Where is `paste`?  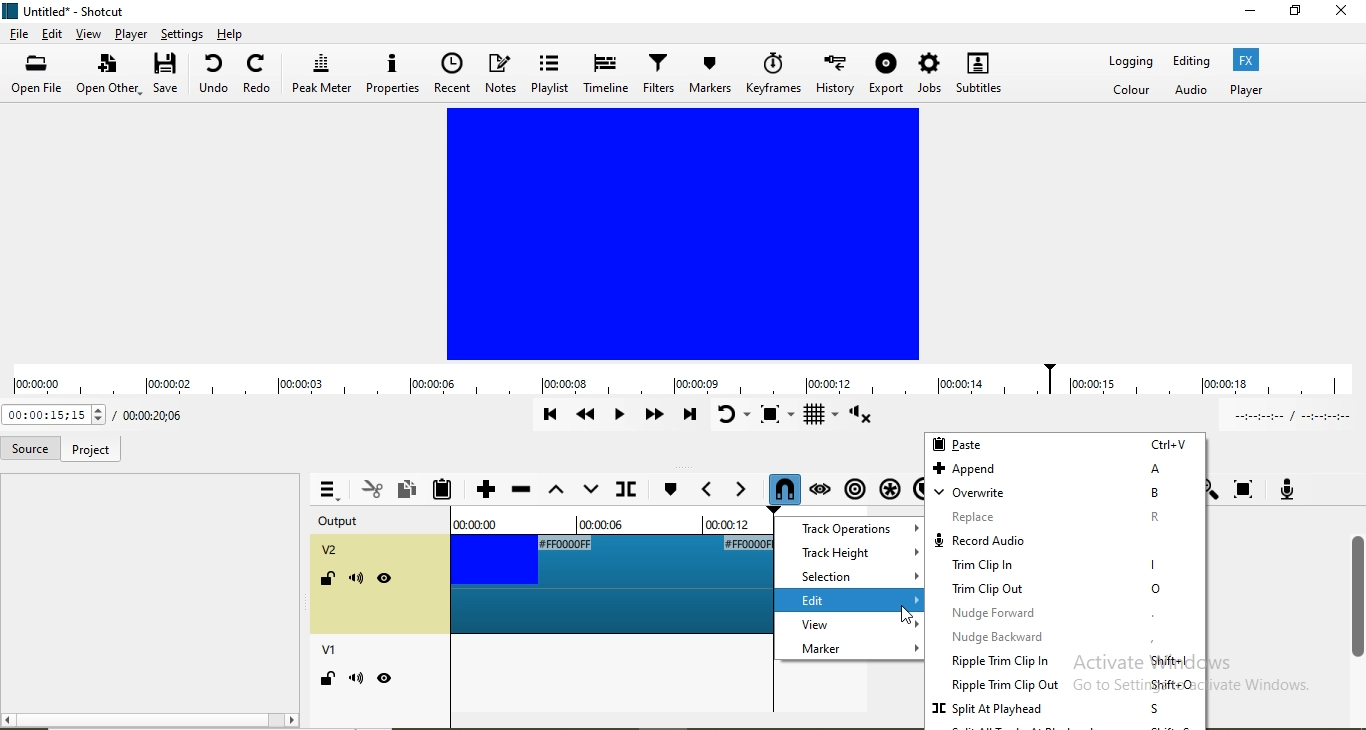 paste is located at coordinates (1064, 444).